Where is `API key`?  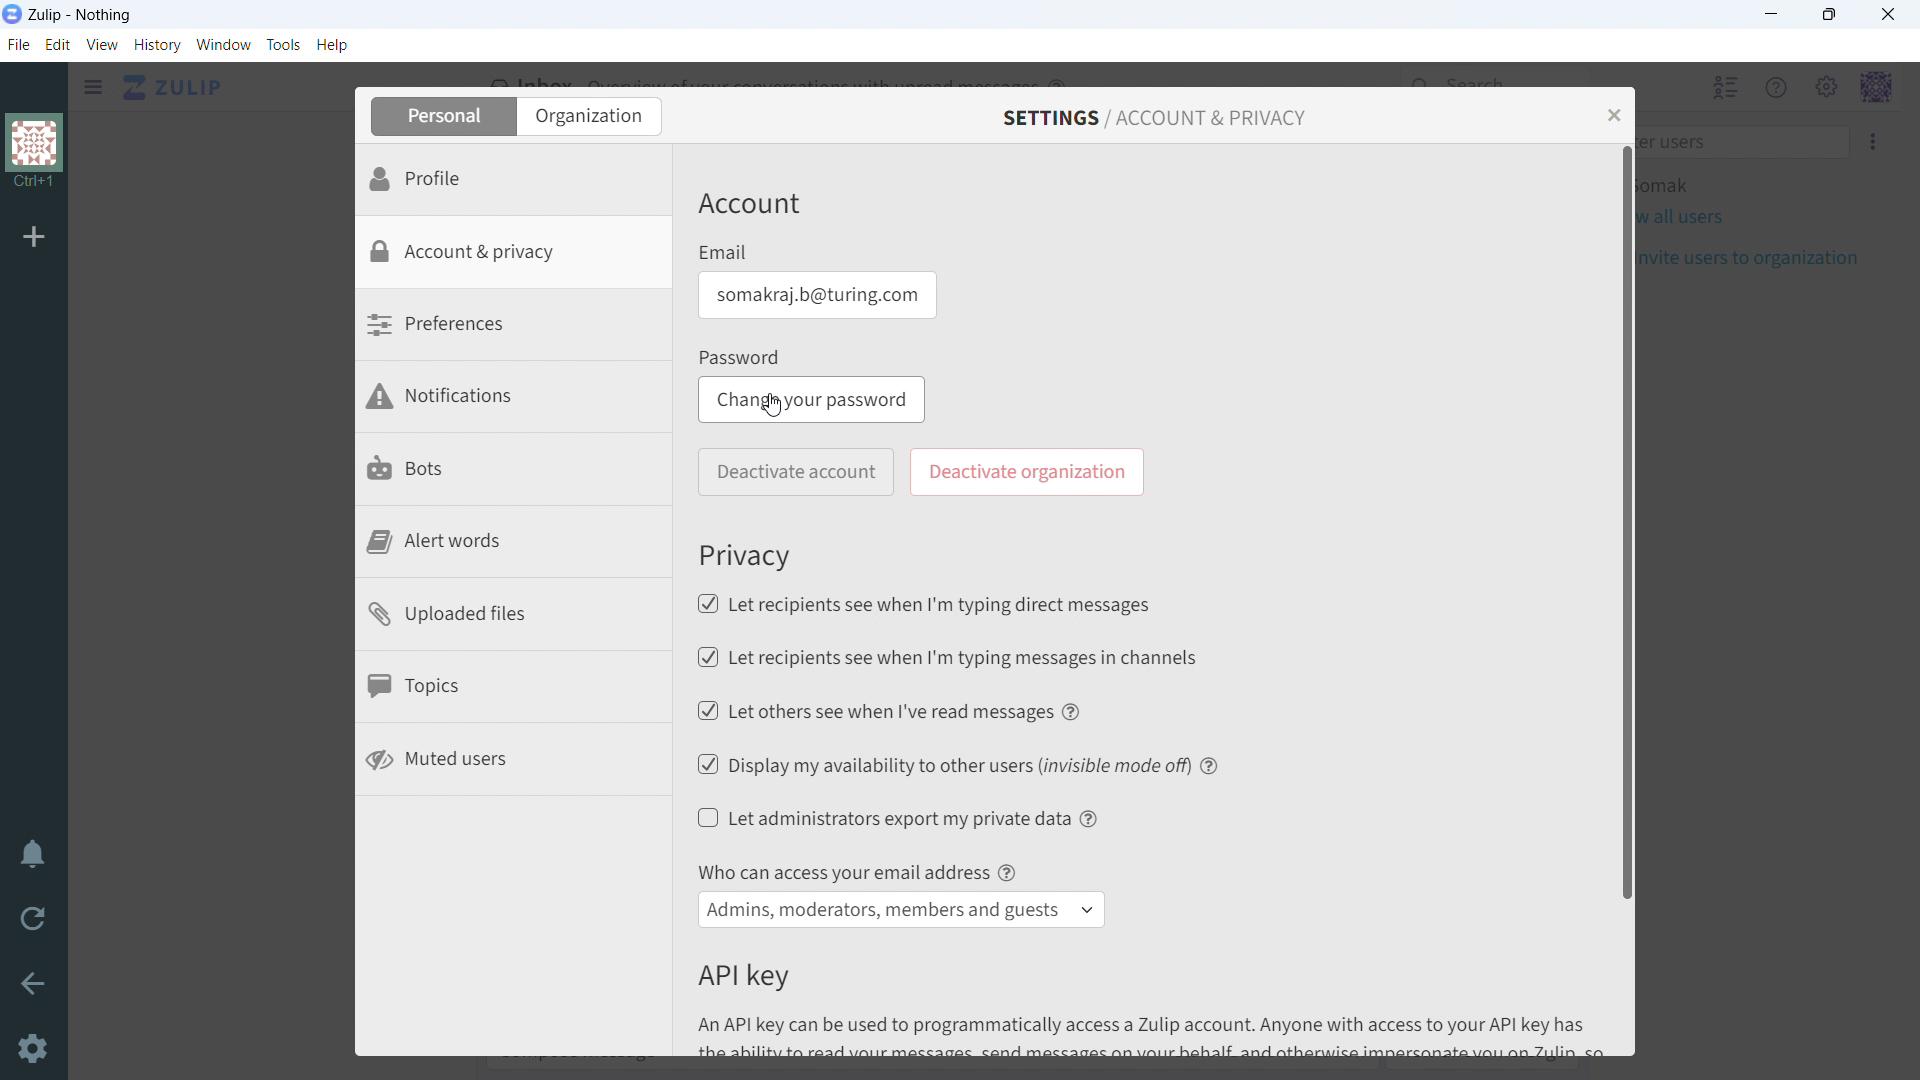 API key is located at coordinates (743, 976).